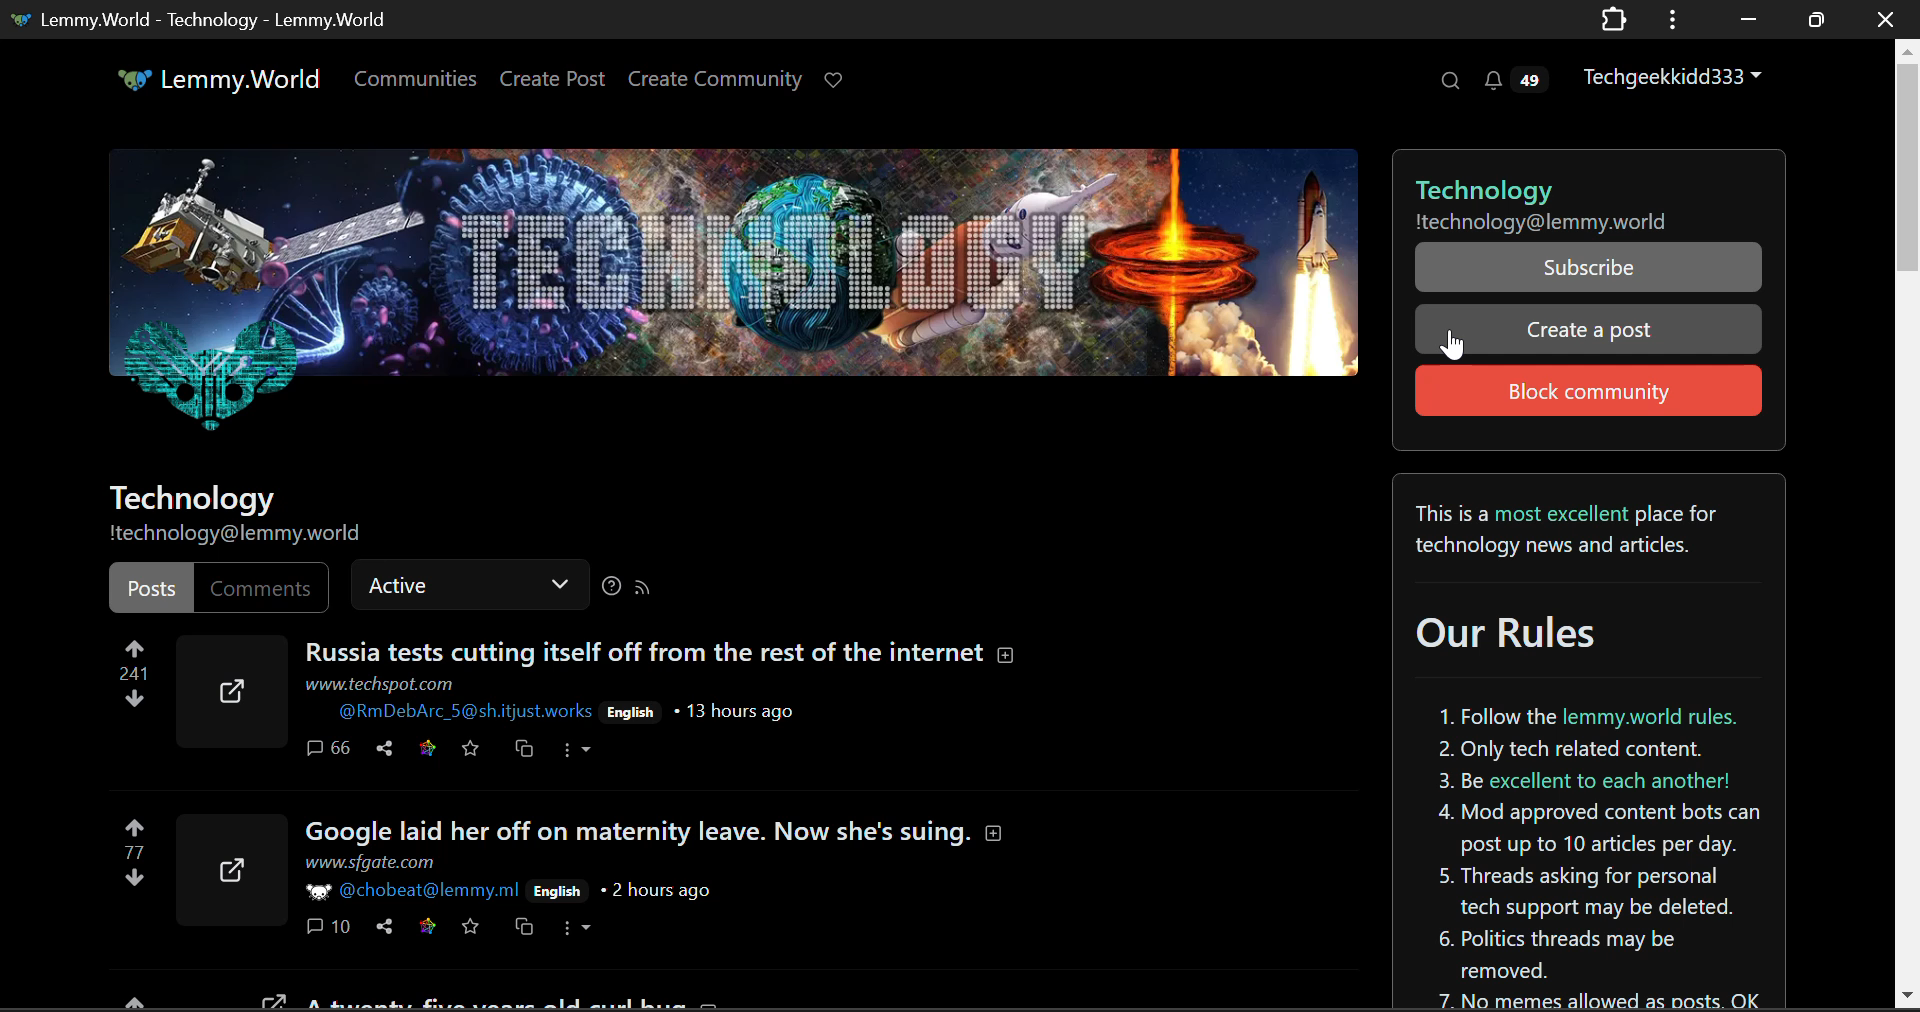 The height and width of the screenshot is (1012, 1920). What do you see at coordinates (229, 692) in the screenshot?
I see `Post Icon` at bounding box center [229, 692].